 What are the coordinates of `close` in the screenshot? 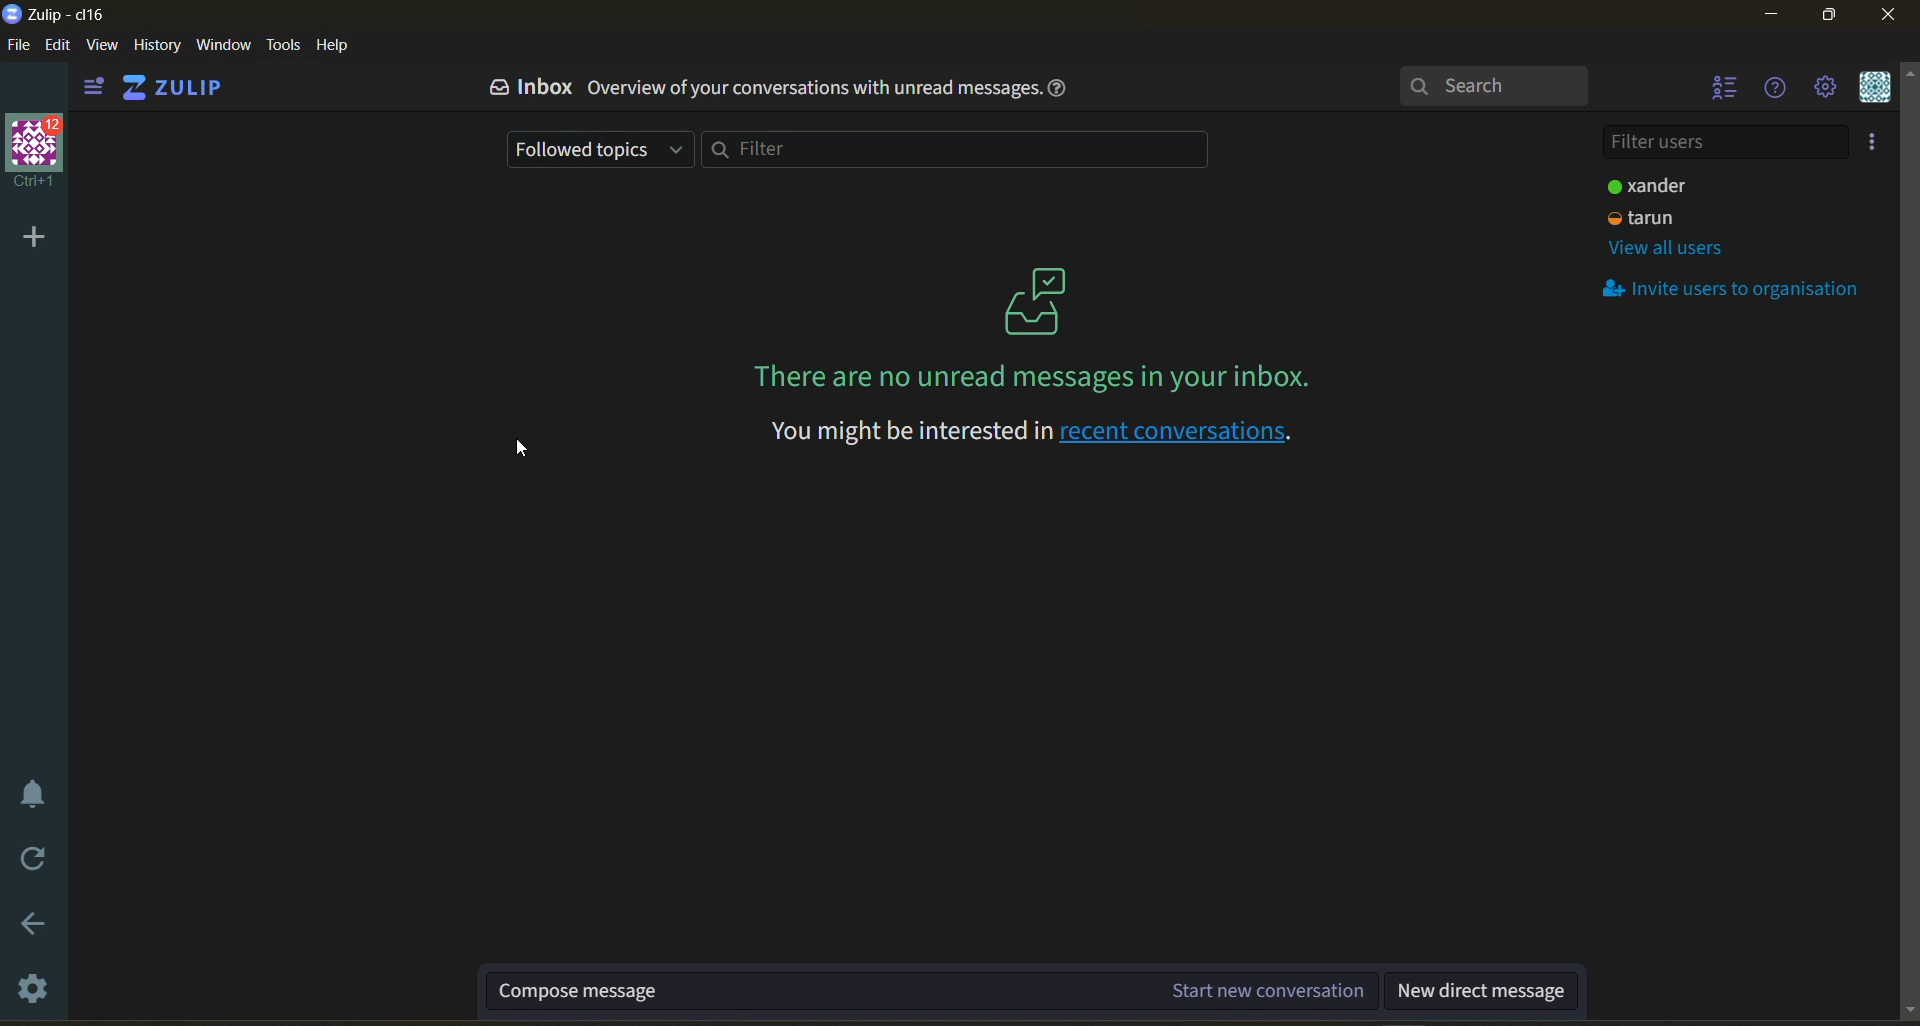 It's located at (1885, 13).